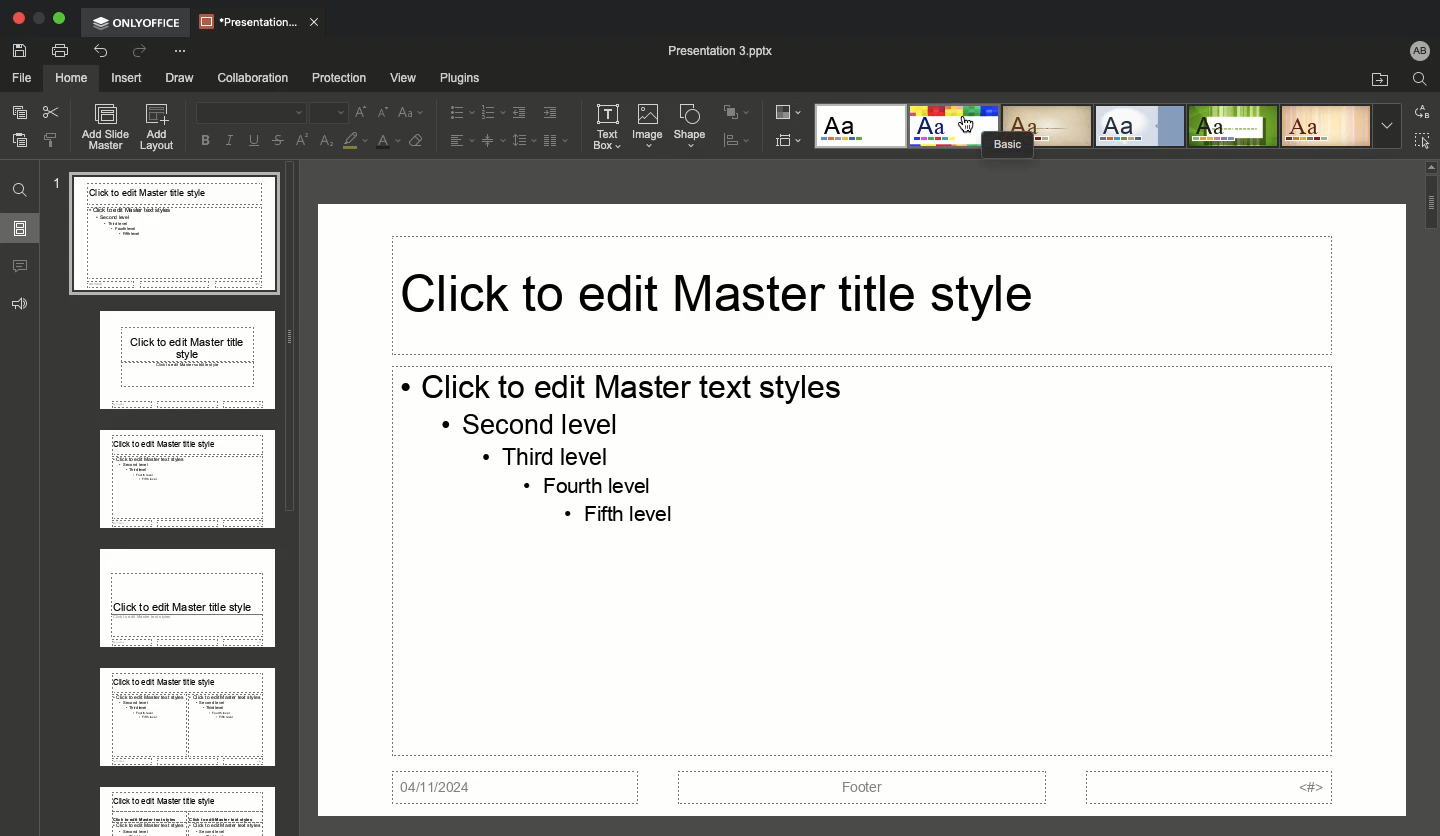  I want to click on Open file location, so click(1376, 79).